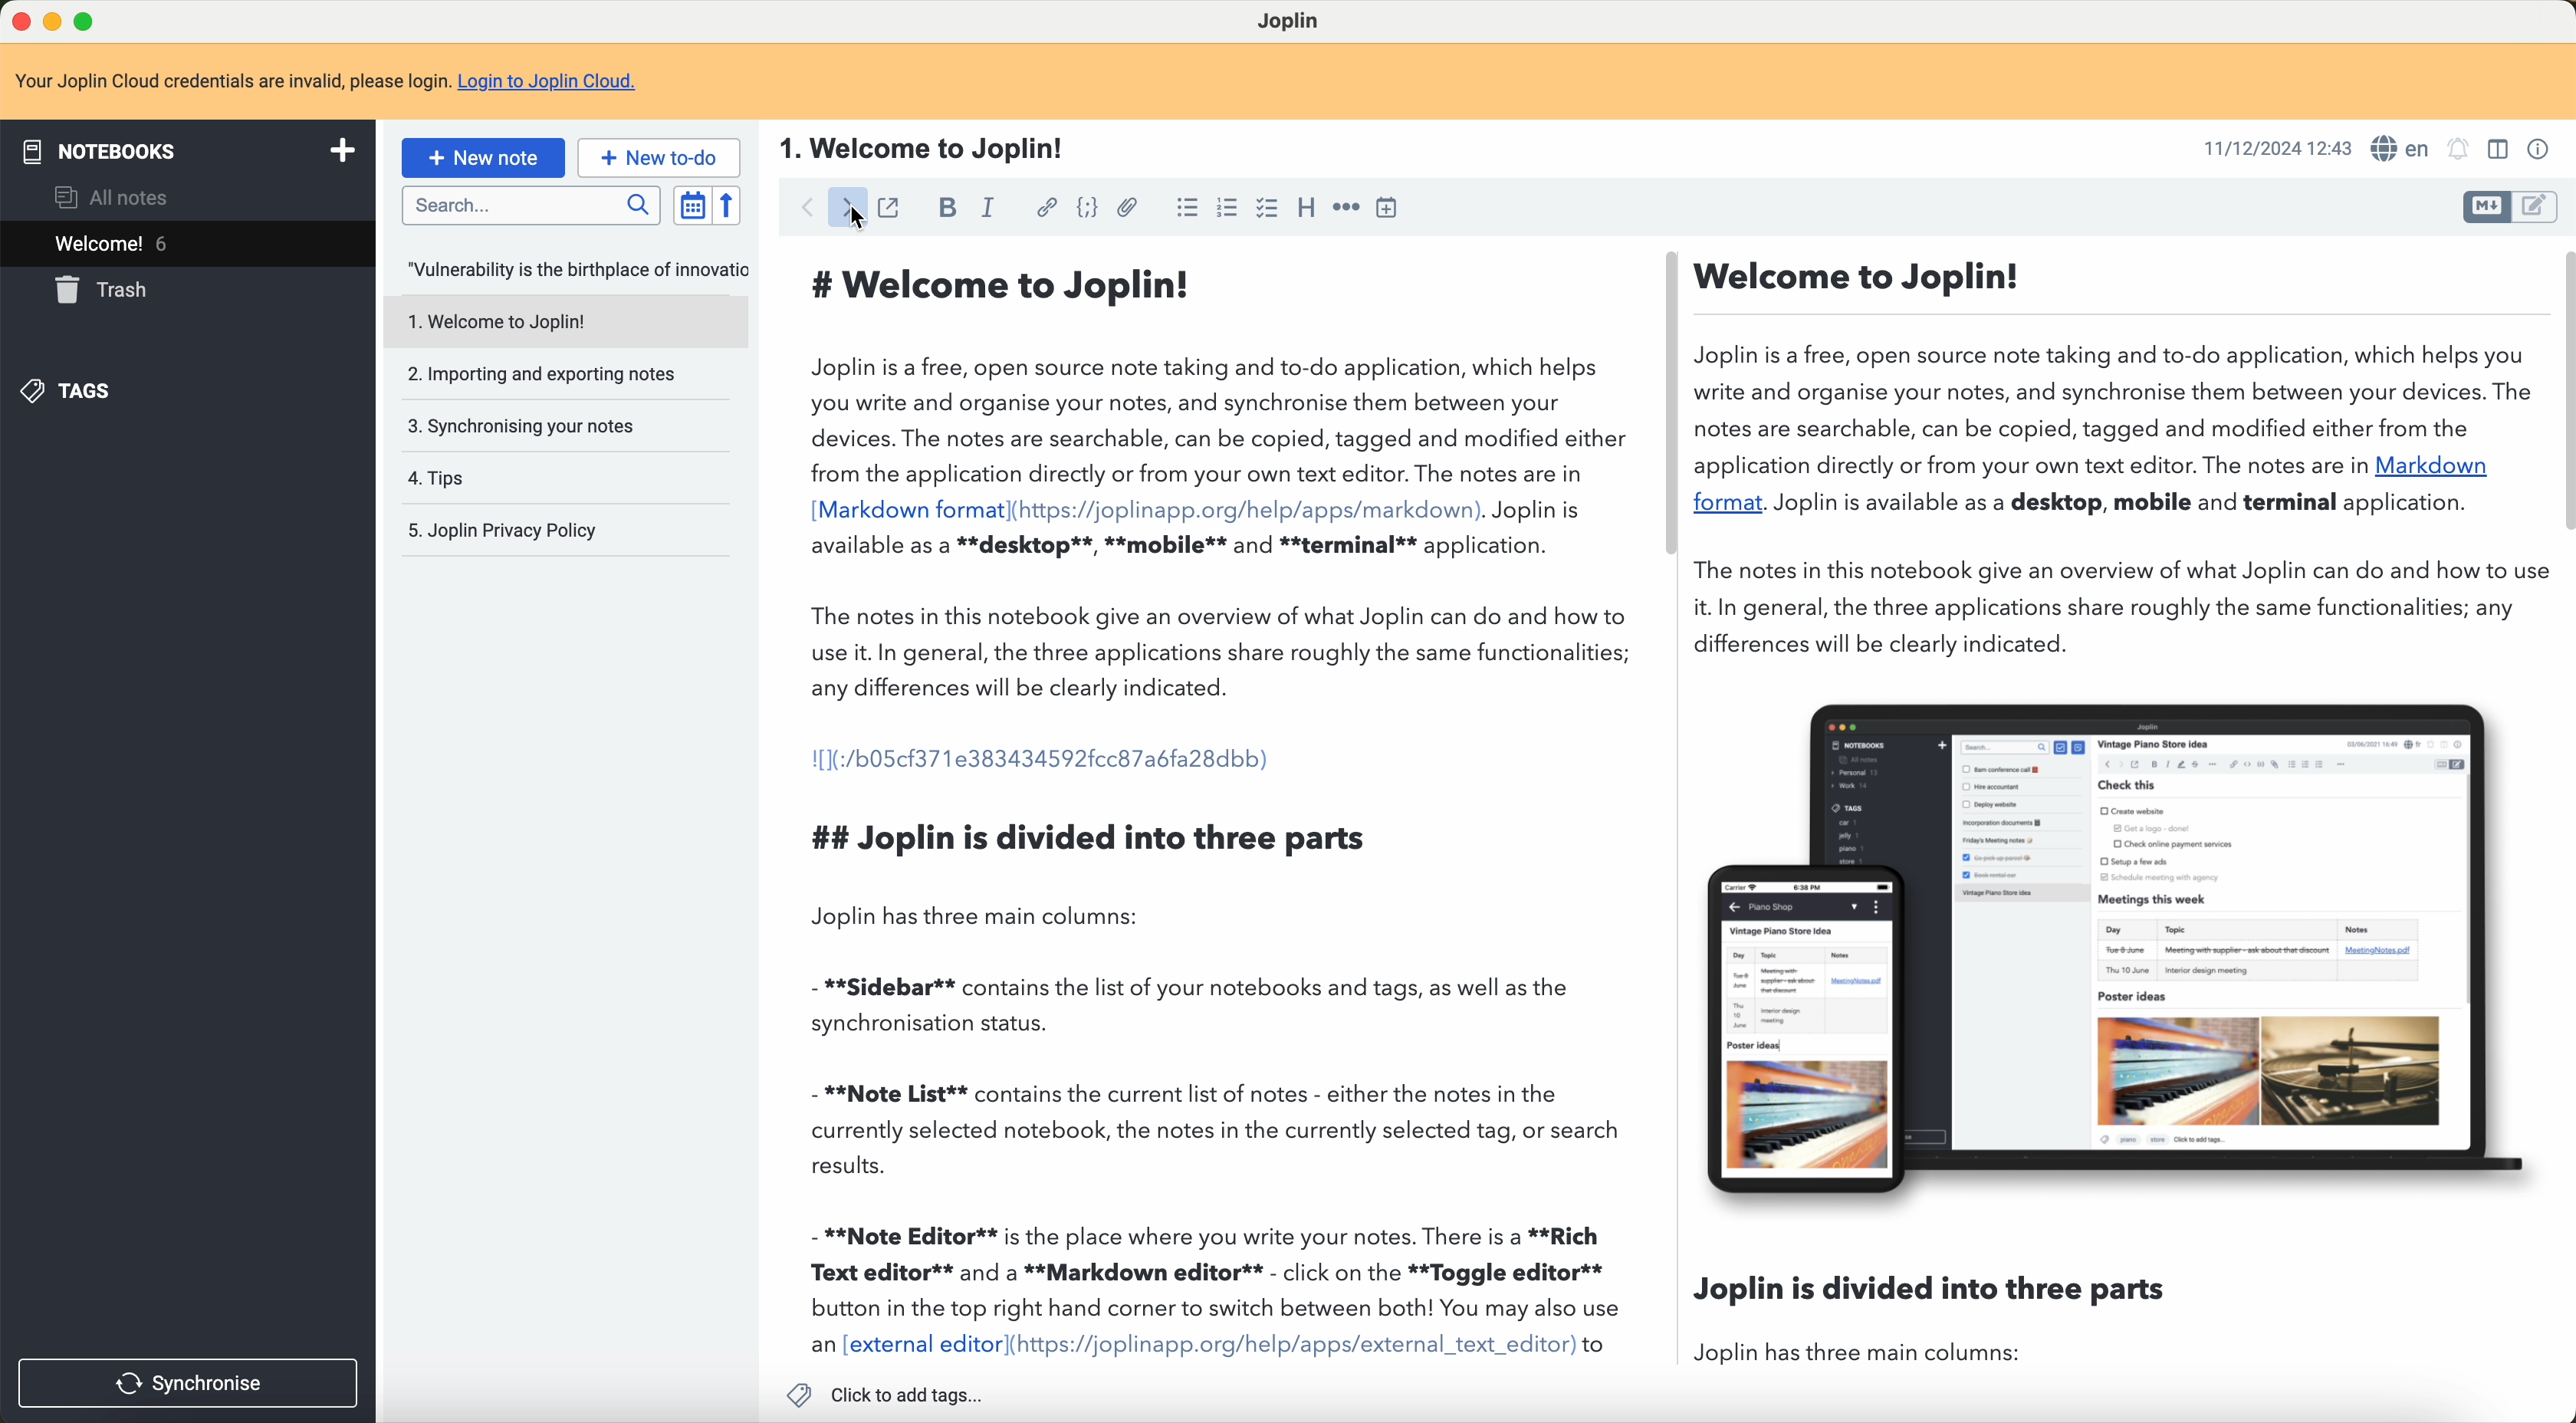 The image size is (2576, 1423). What do you see at coordinates (191, 1381) in the screenshot?
I see `synchronise` at bounding box center [191, 1381].